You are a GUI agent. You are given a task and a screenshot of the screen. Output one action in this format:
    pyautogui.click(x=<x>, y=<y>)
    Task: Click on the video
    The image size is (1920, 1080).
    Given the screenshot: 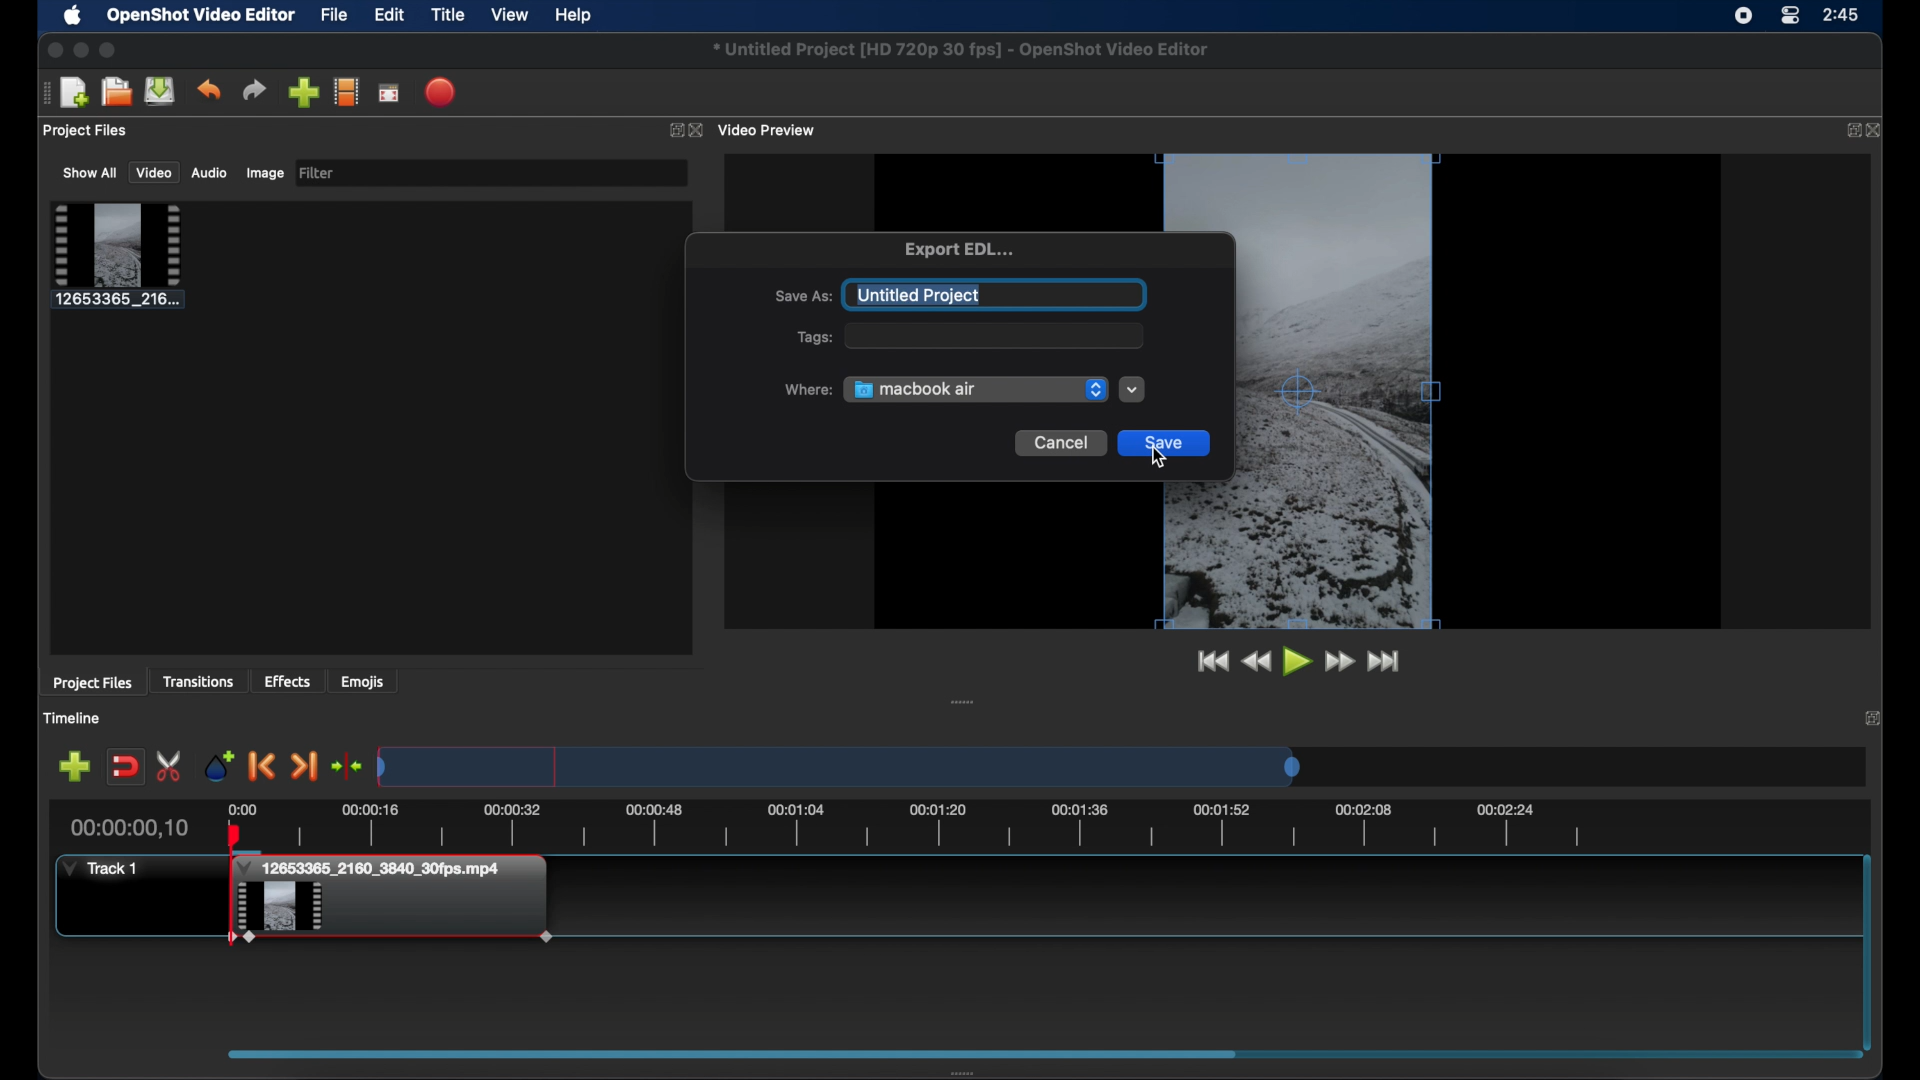 What is the action you would take?
    pyautogui.click(x=154, y=173)
    